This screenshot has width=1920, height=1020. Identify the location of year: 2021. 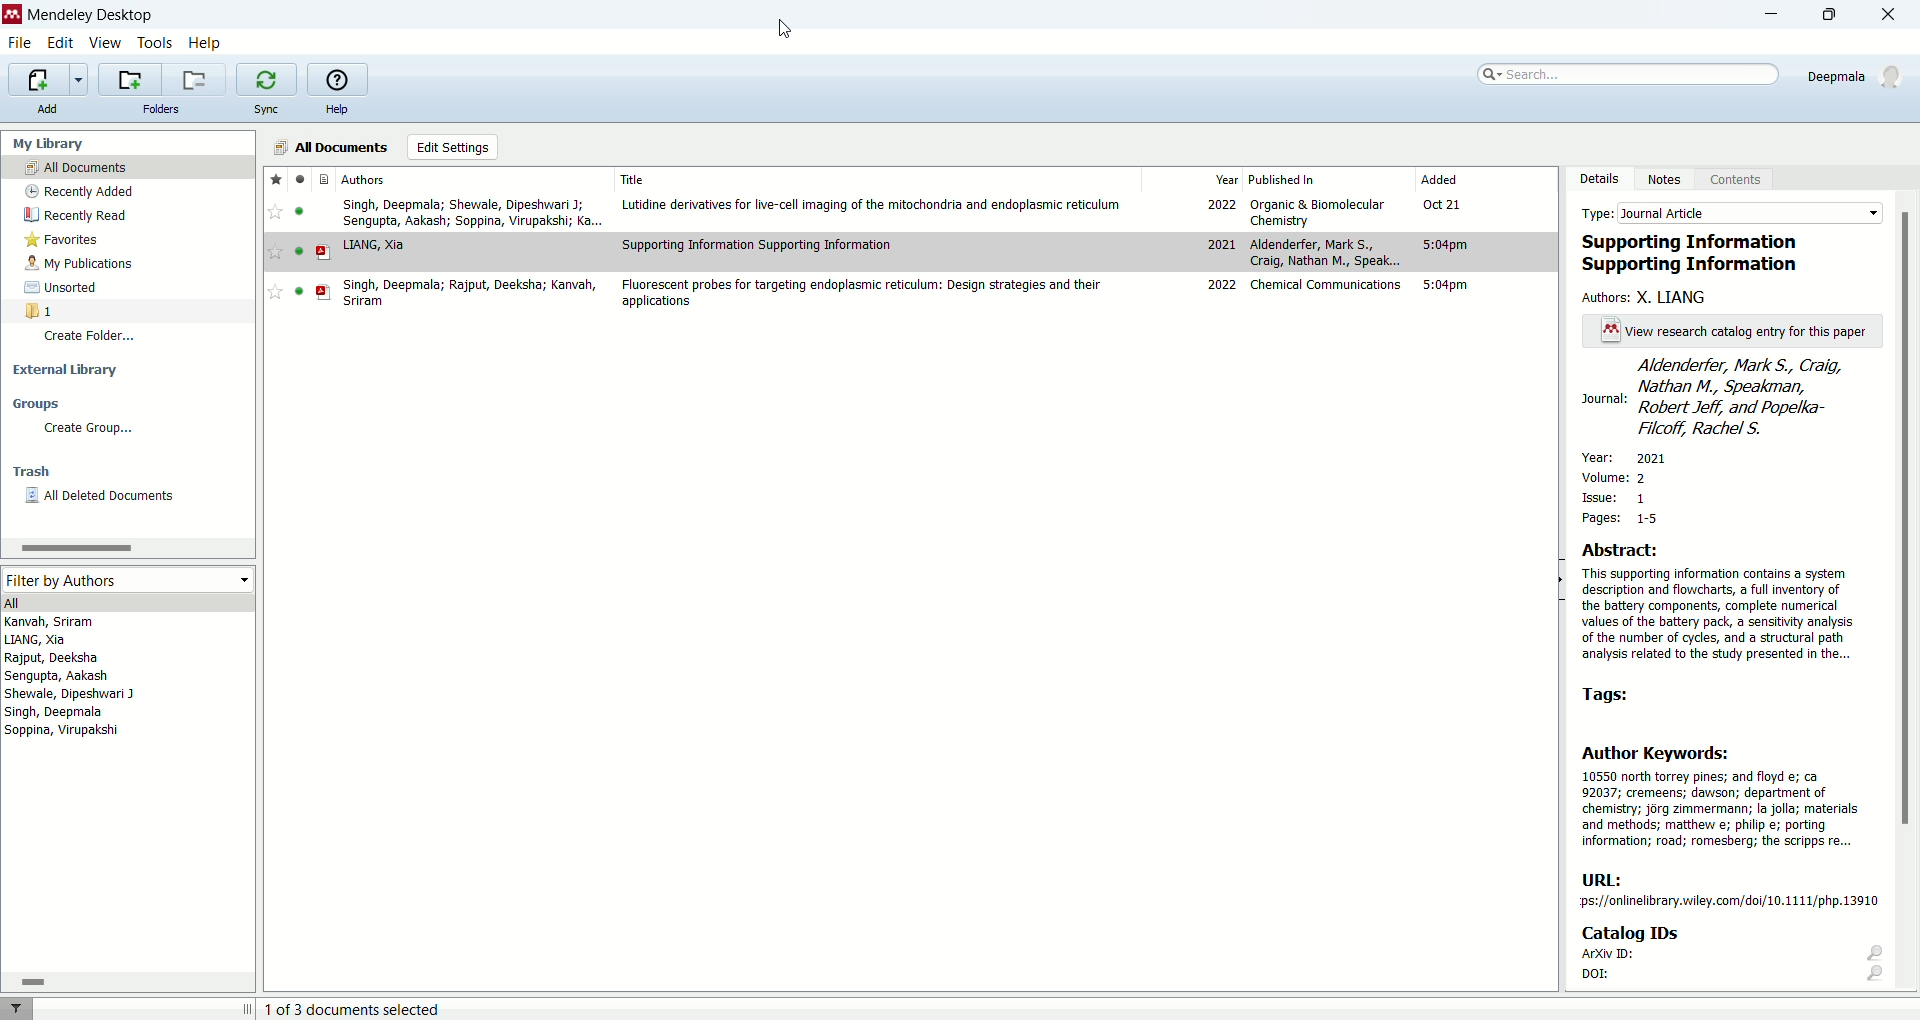
(1635, 456).